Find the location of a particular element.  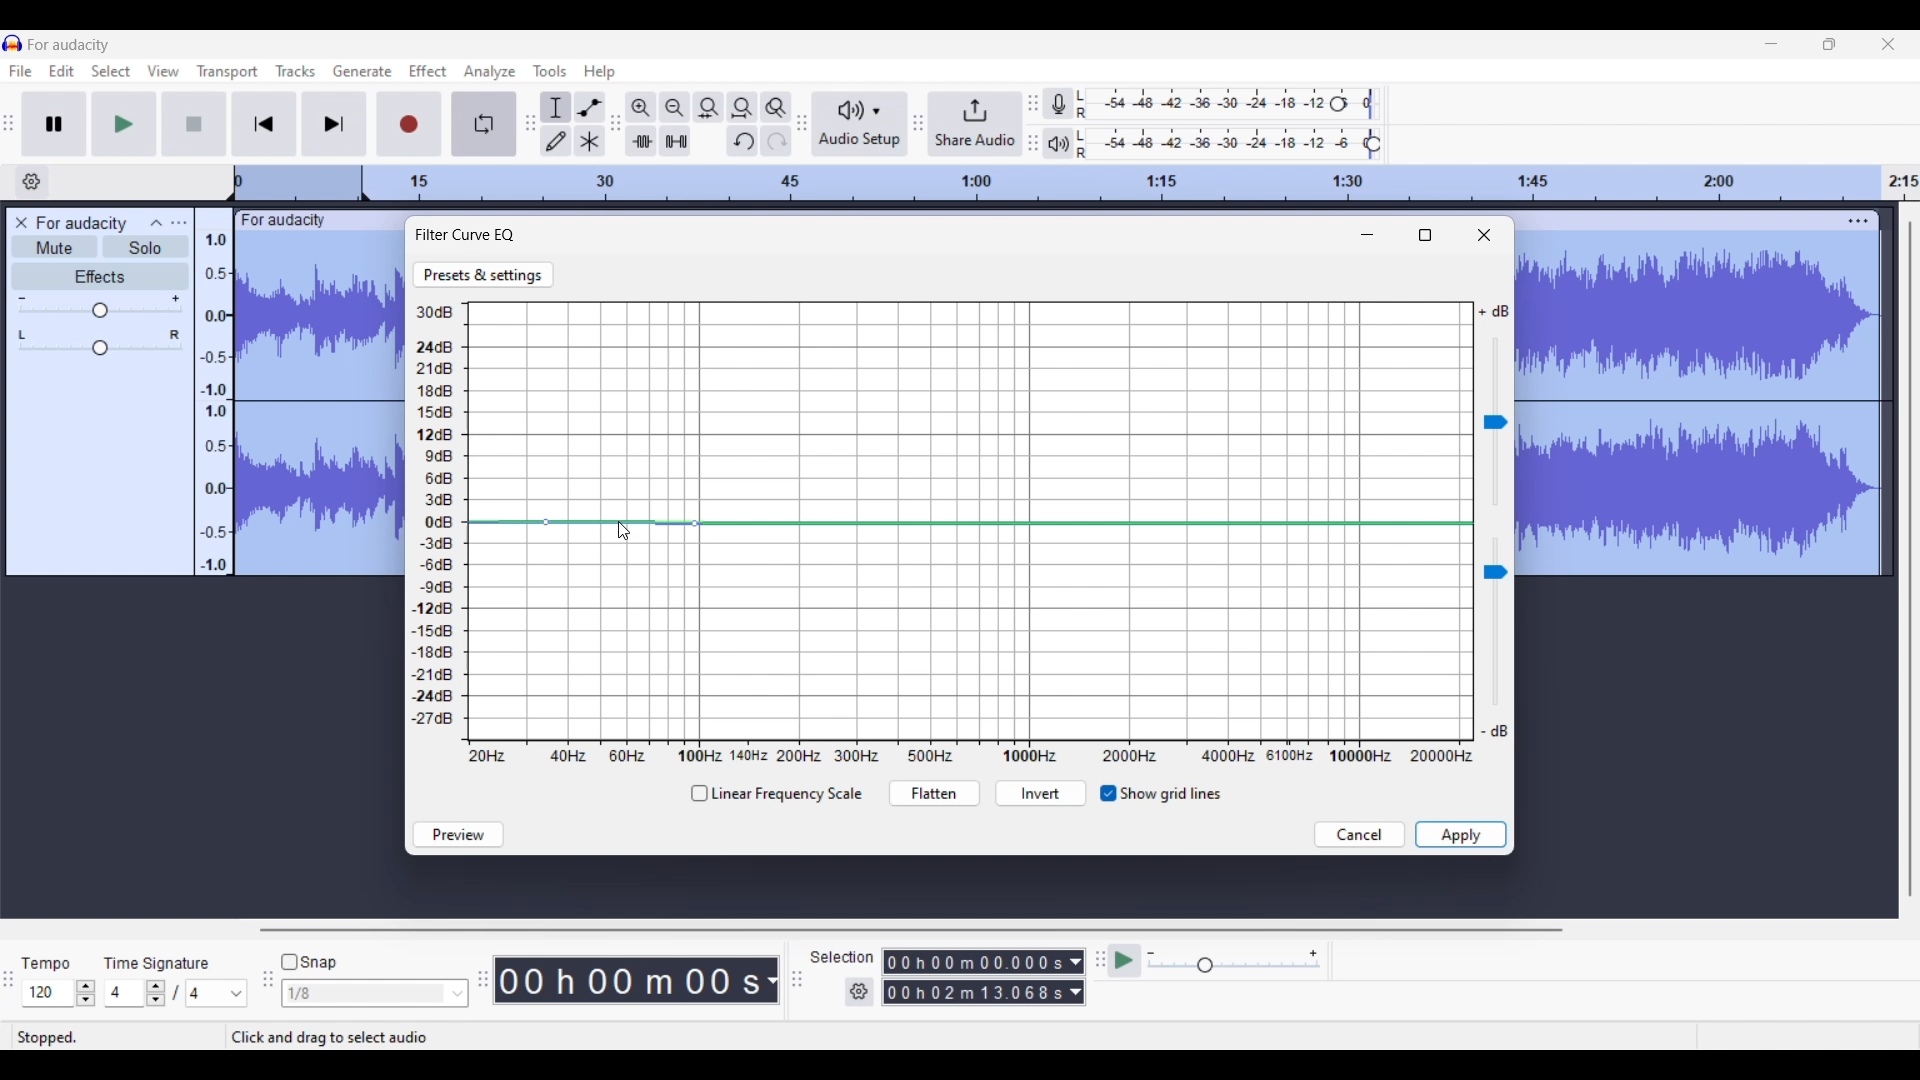

Fit project to width is located at coordinates (742, 108).